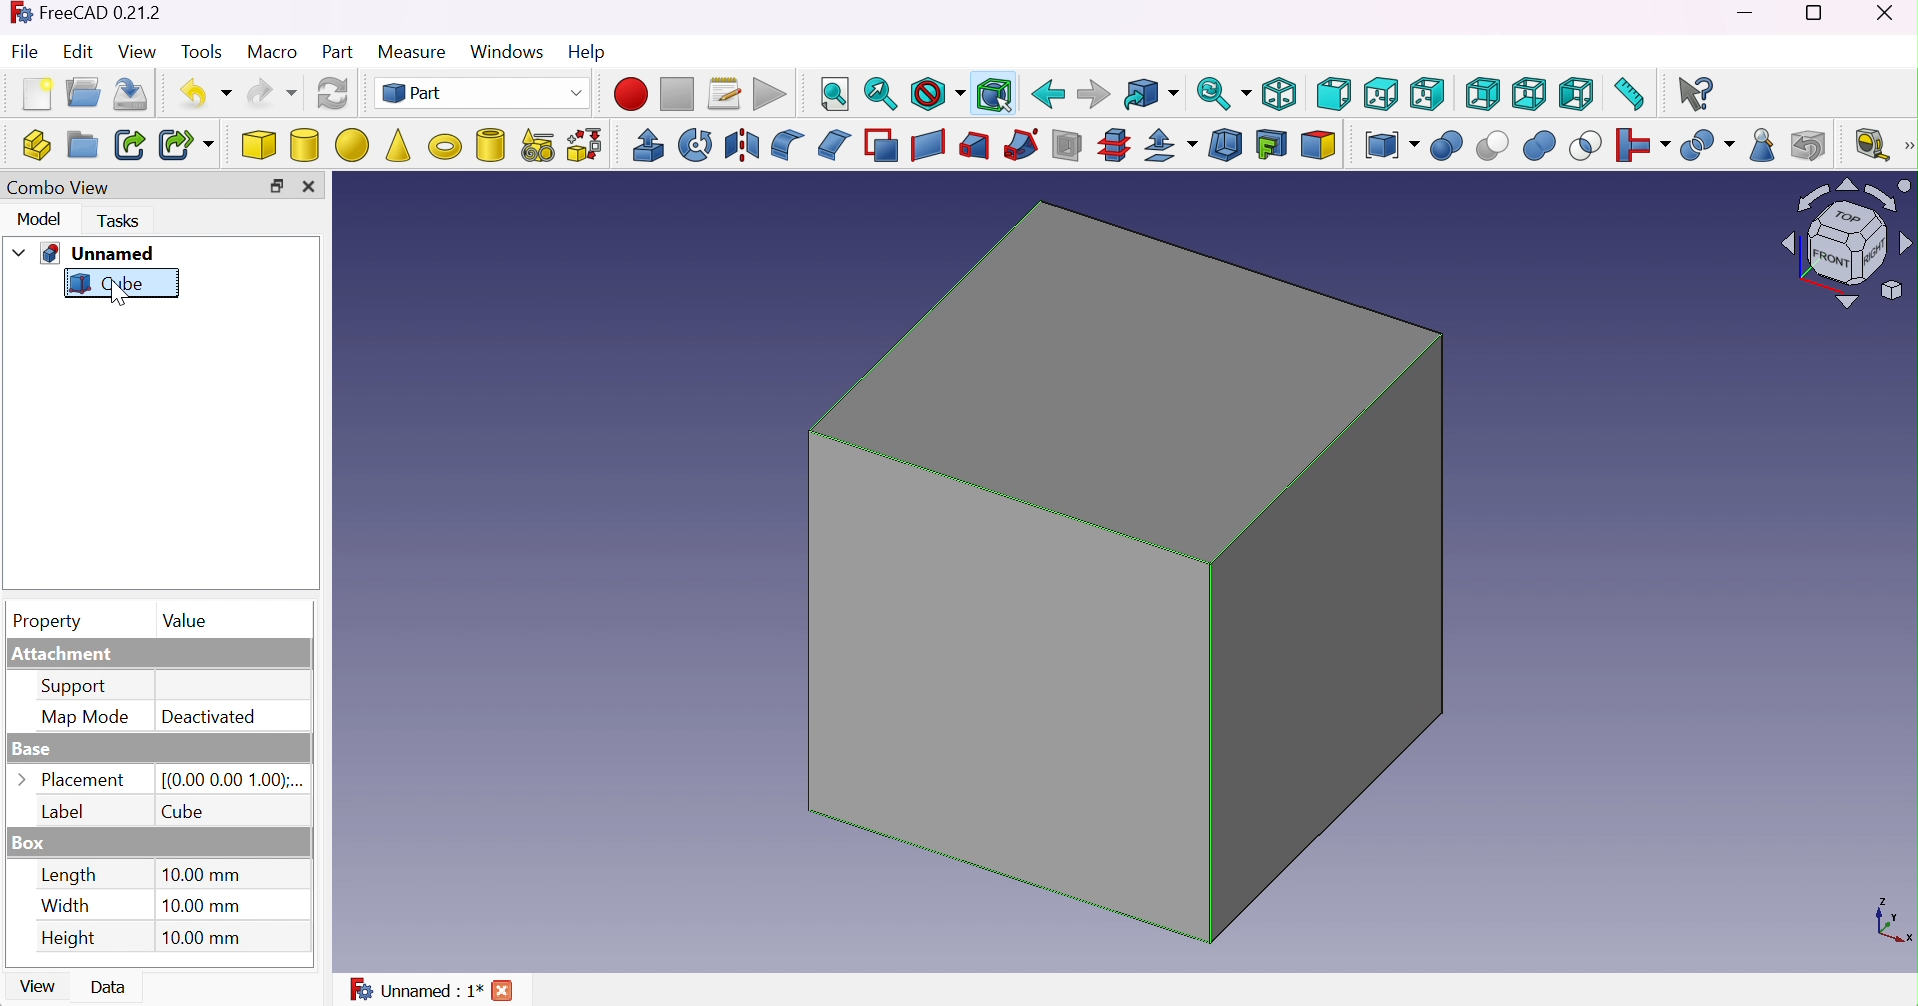  Describe the element at coordinates (1334, 93) in the screenshot. I see `Front` at that location.